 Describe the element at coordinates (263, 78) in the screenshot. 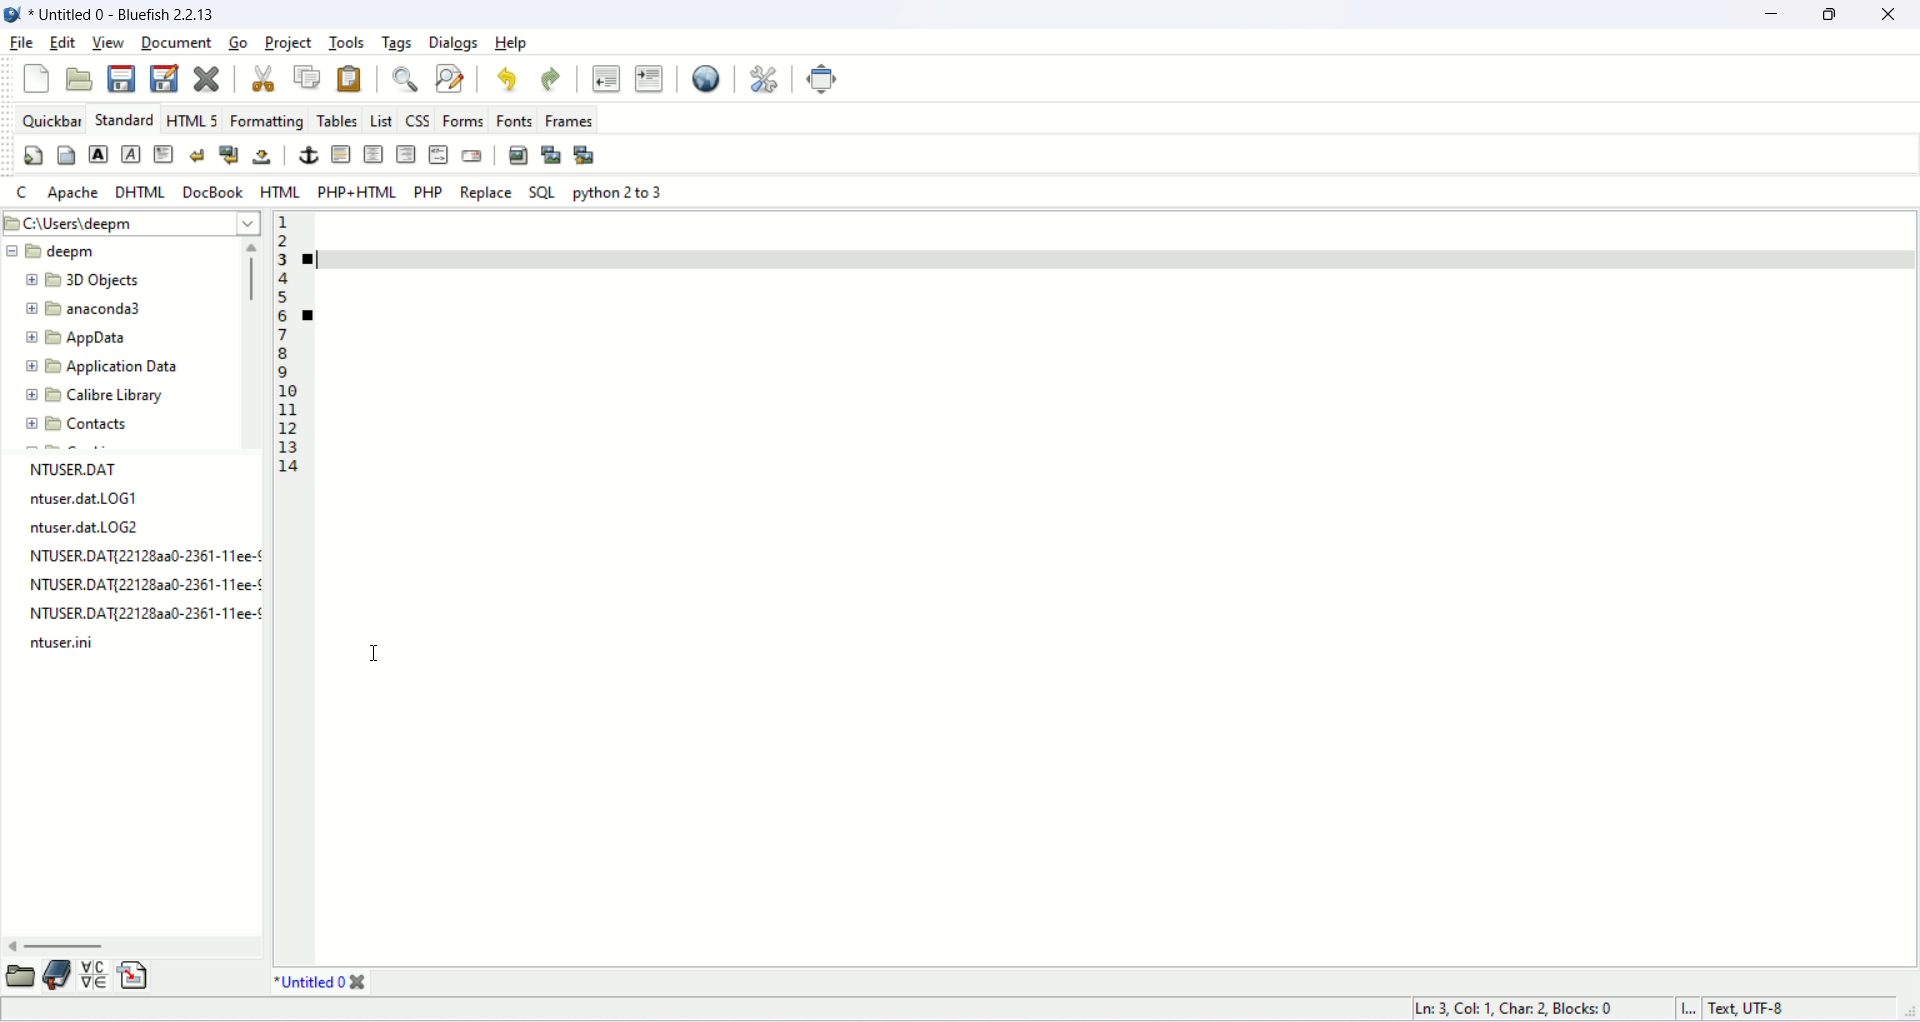

I see `close` at that location.